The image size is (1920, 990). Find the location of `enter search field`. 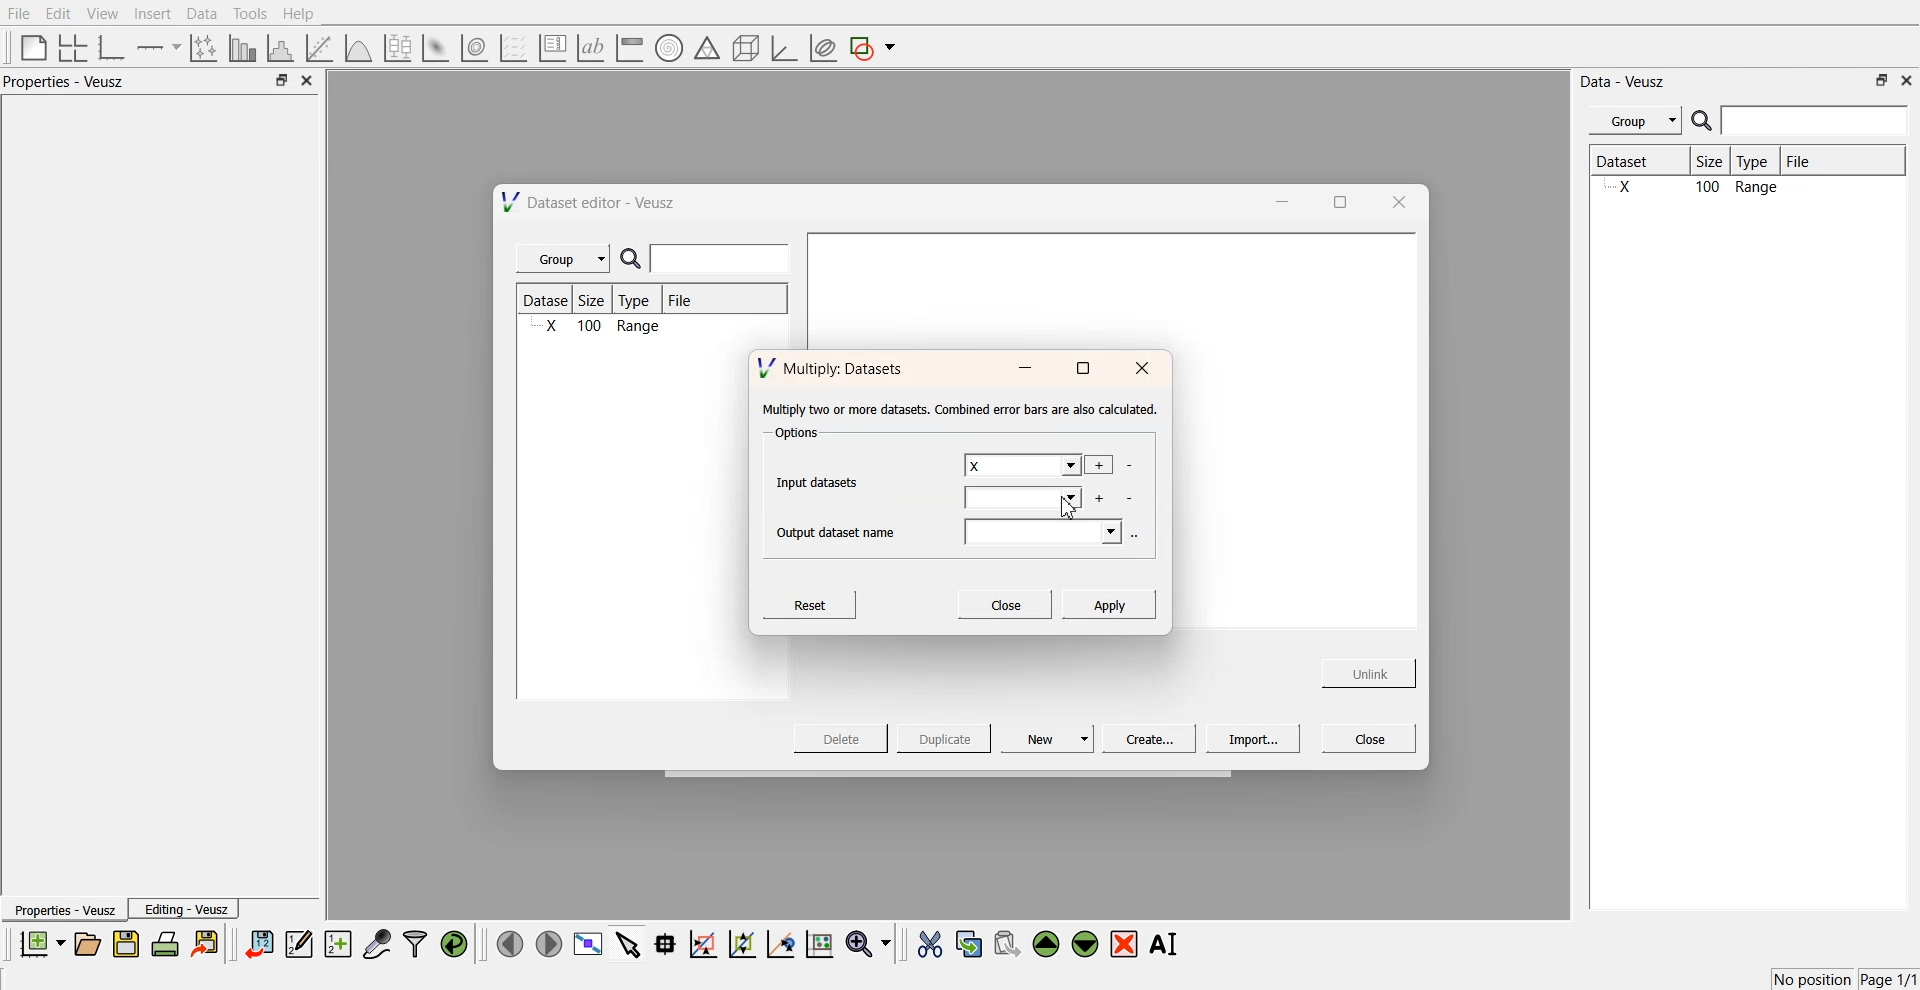

enter search field is located at coordinates (1817, 121).